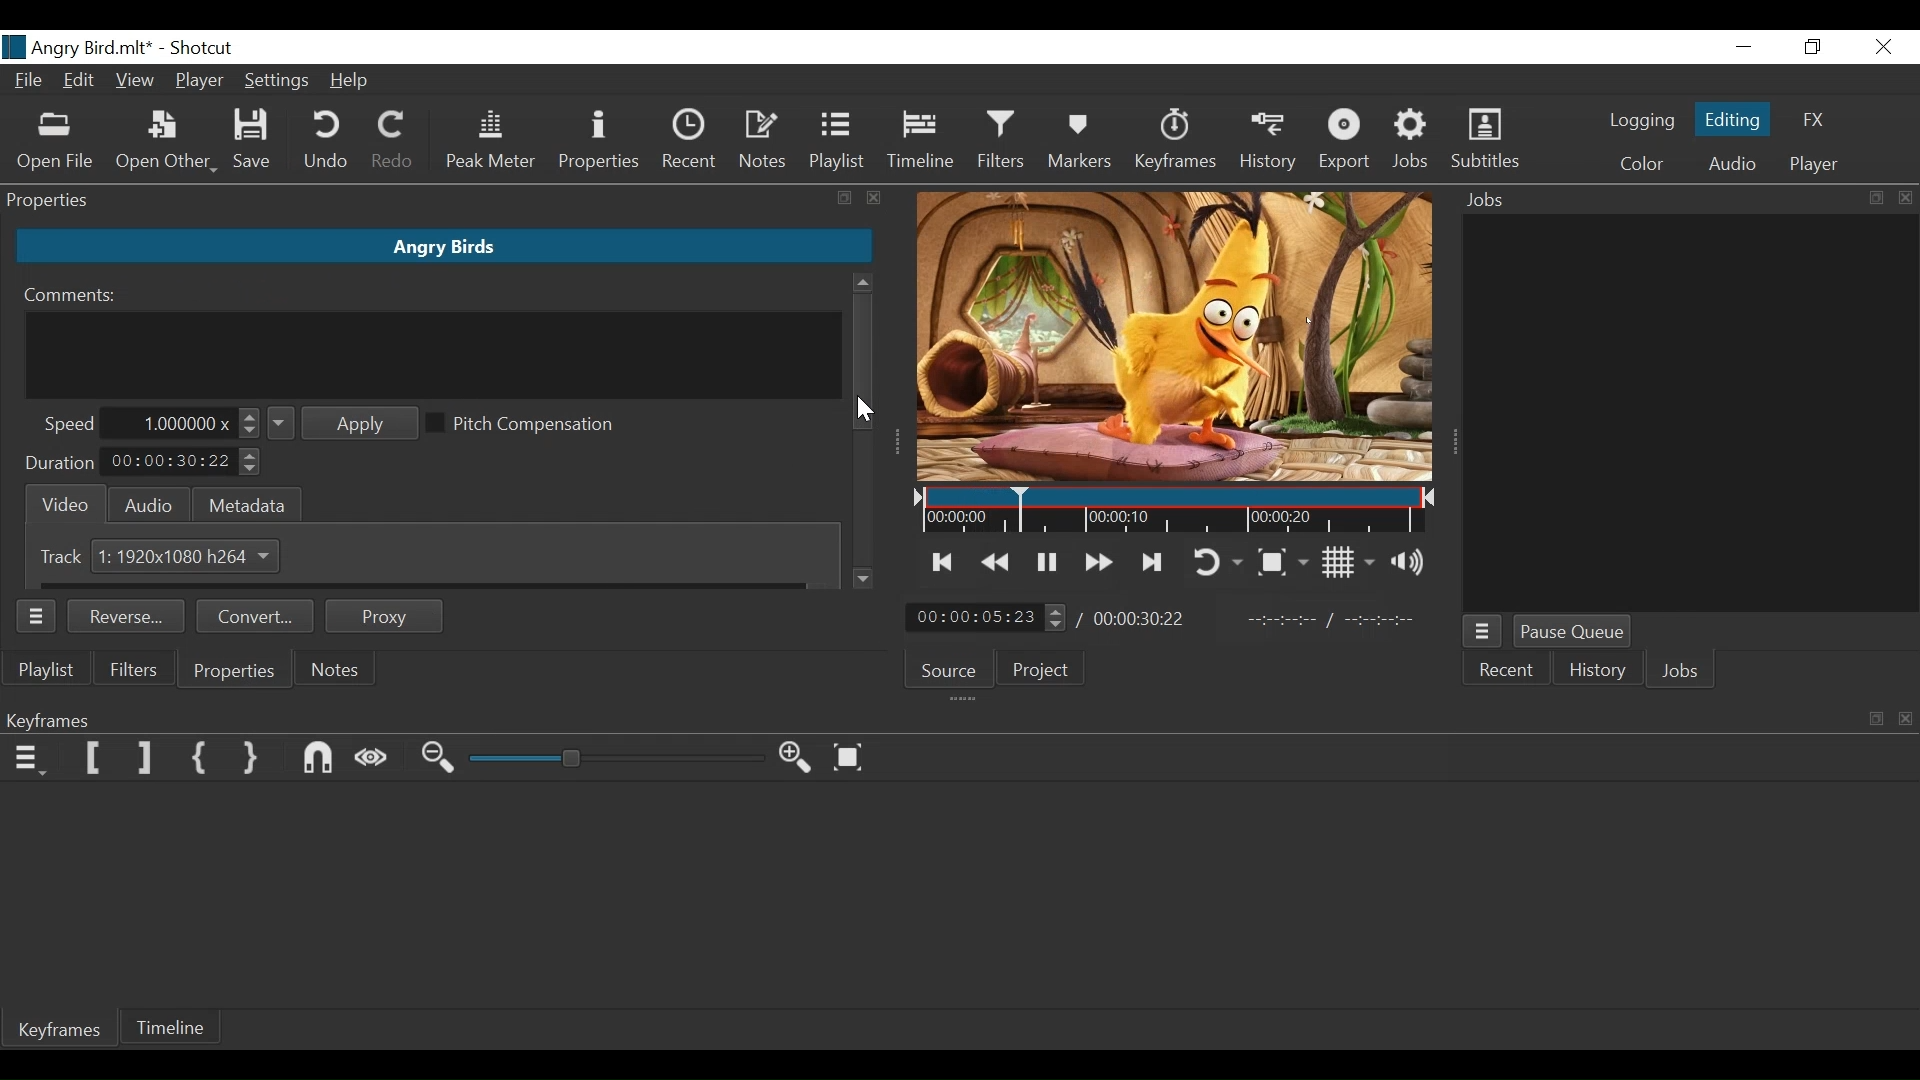  What do you see at coordinates (183, 423) in the screenshot?
I see `Speed Field` at bounding box center [183, 423].